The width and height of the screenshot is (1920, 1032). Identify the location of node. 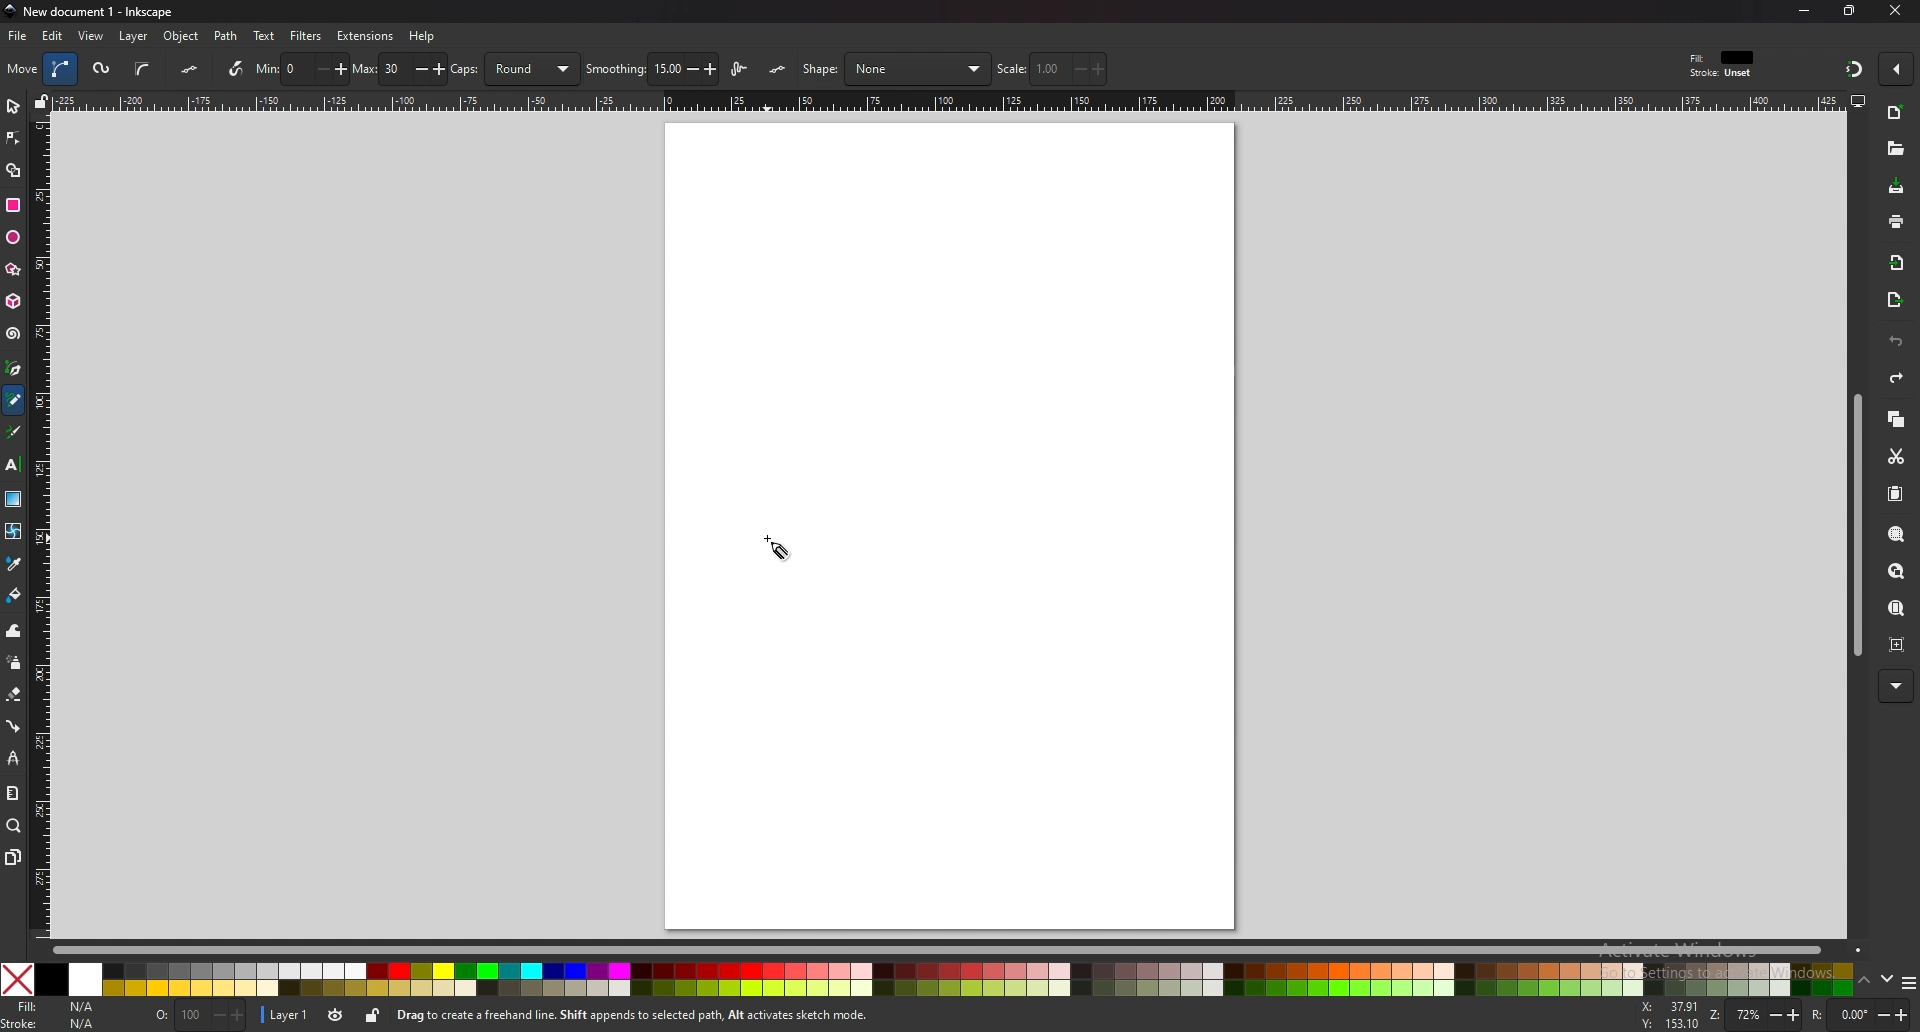
(15, 138).